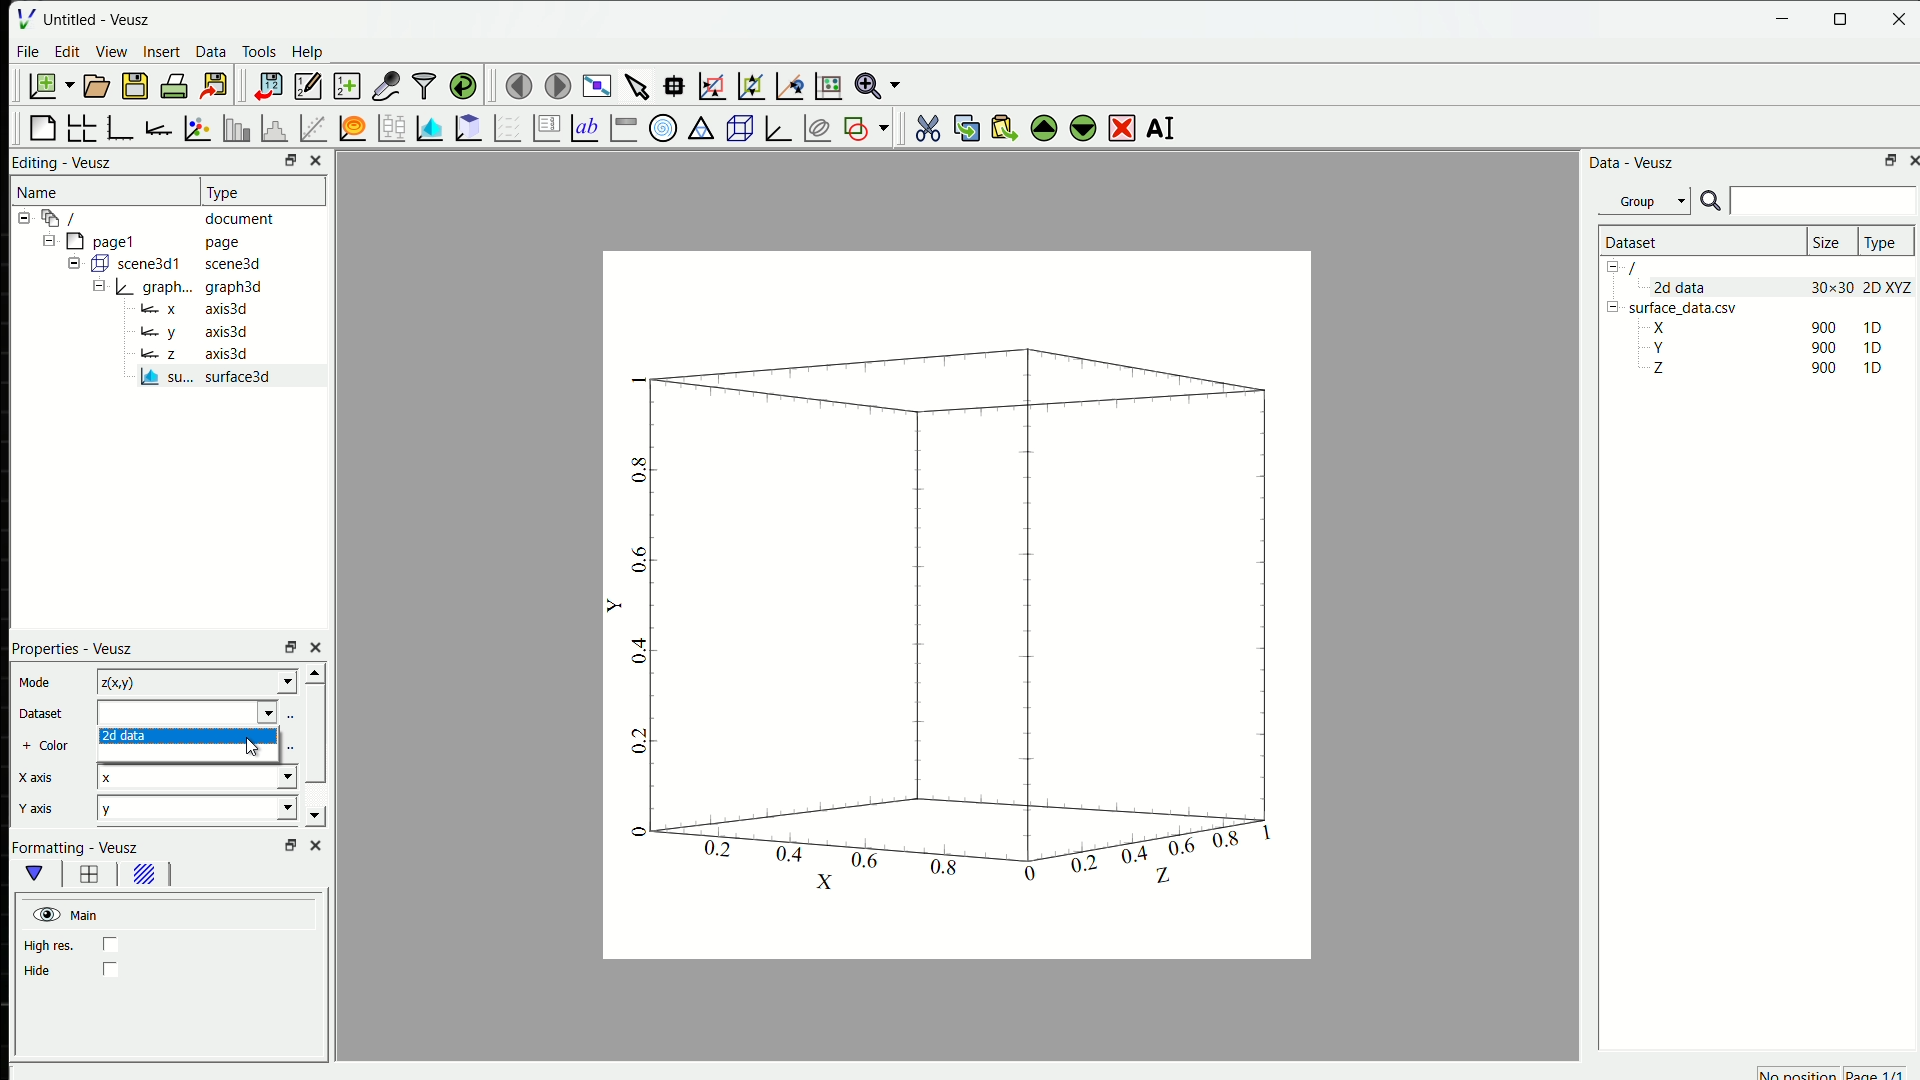 The height and width of the screenshot is (1080, 1920). Describe the element at coordinates (464, 86) in the screenshot. I see `reload link datasets` at that location.